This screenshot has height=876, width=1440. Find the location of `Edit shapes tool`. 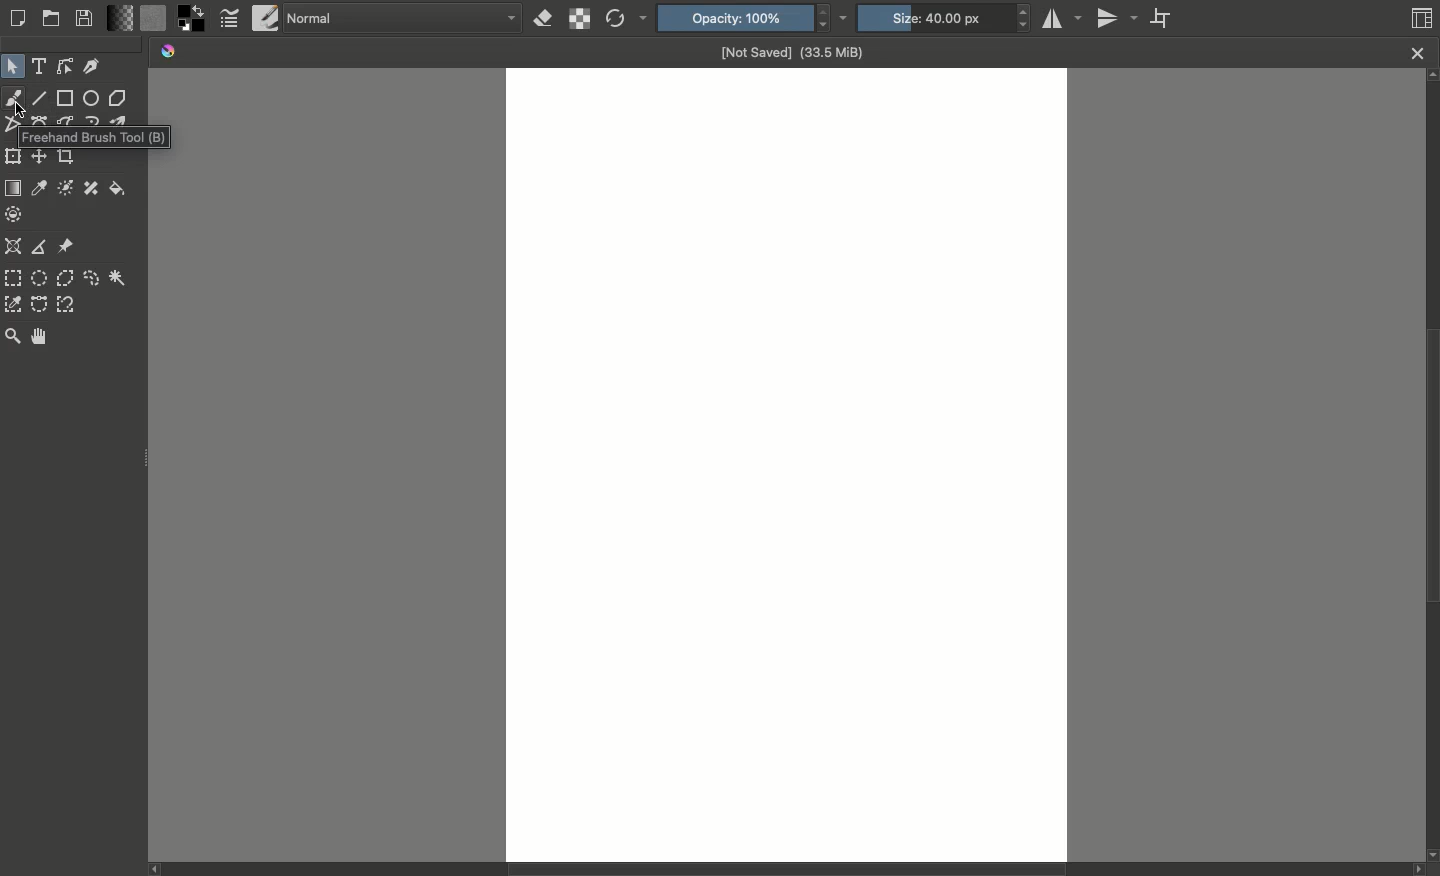

Edit shapes tool is located at coordinates (65, 68).